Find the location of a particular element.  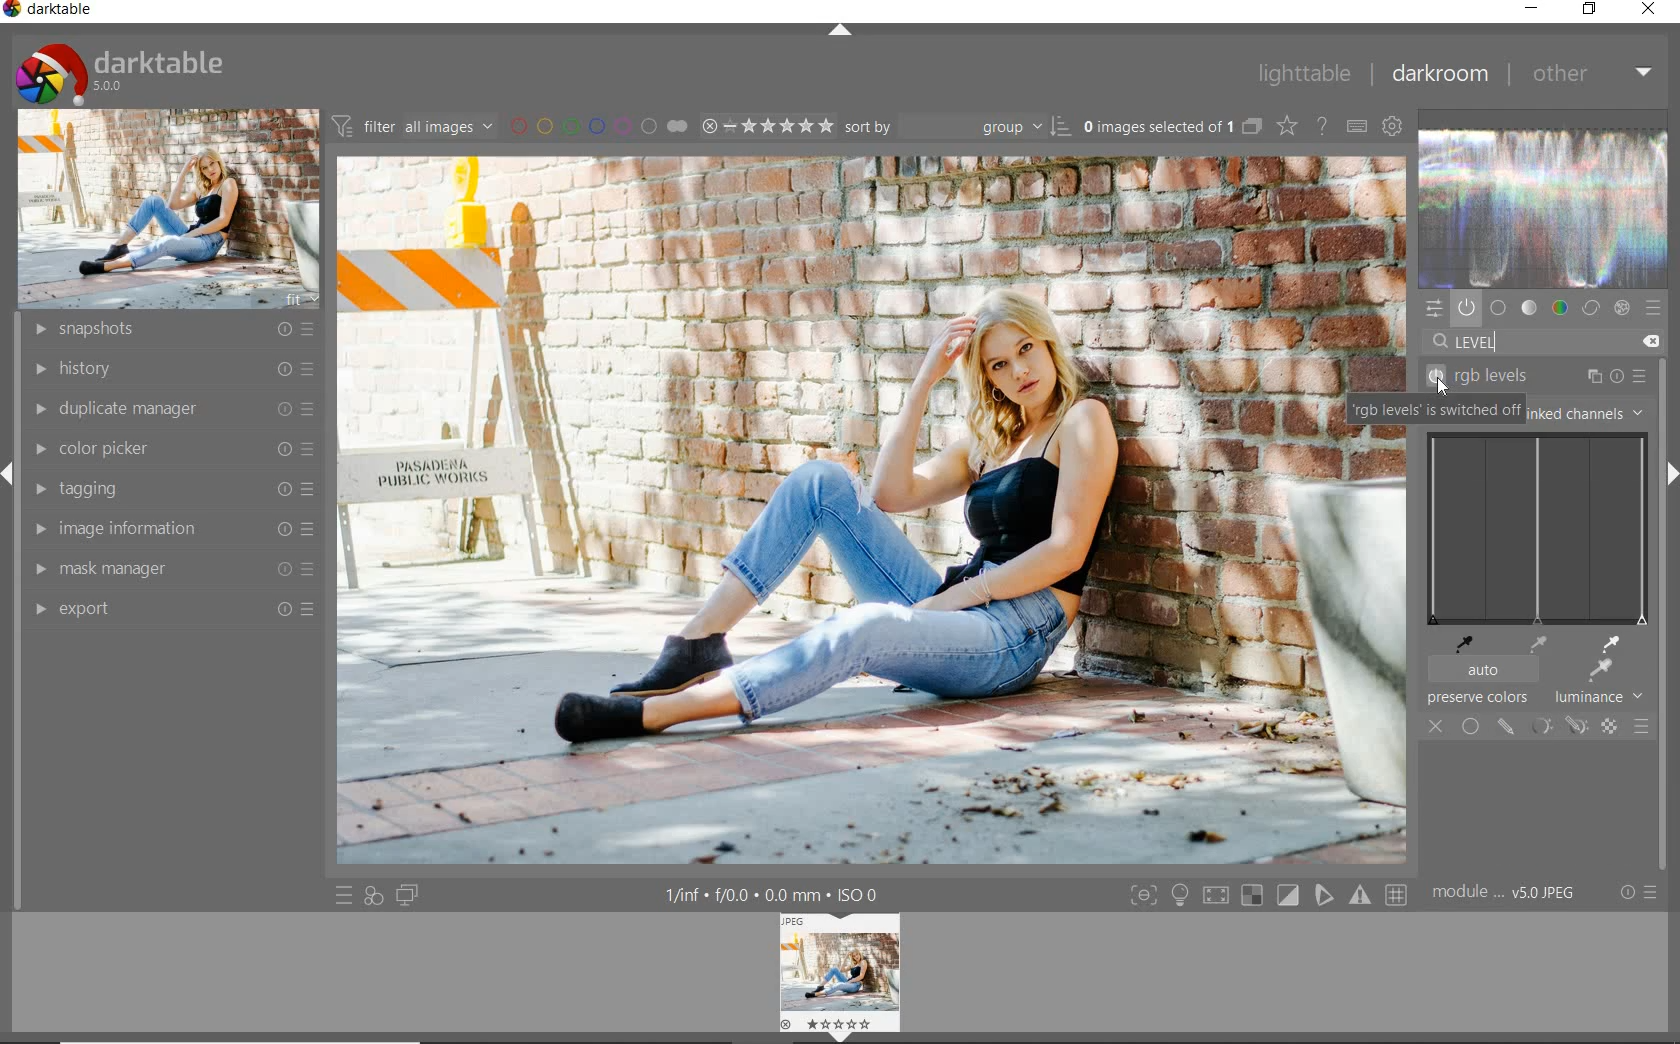

cursor is located at coordinates (1443, 389).